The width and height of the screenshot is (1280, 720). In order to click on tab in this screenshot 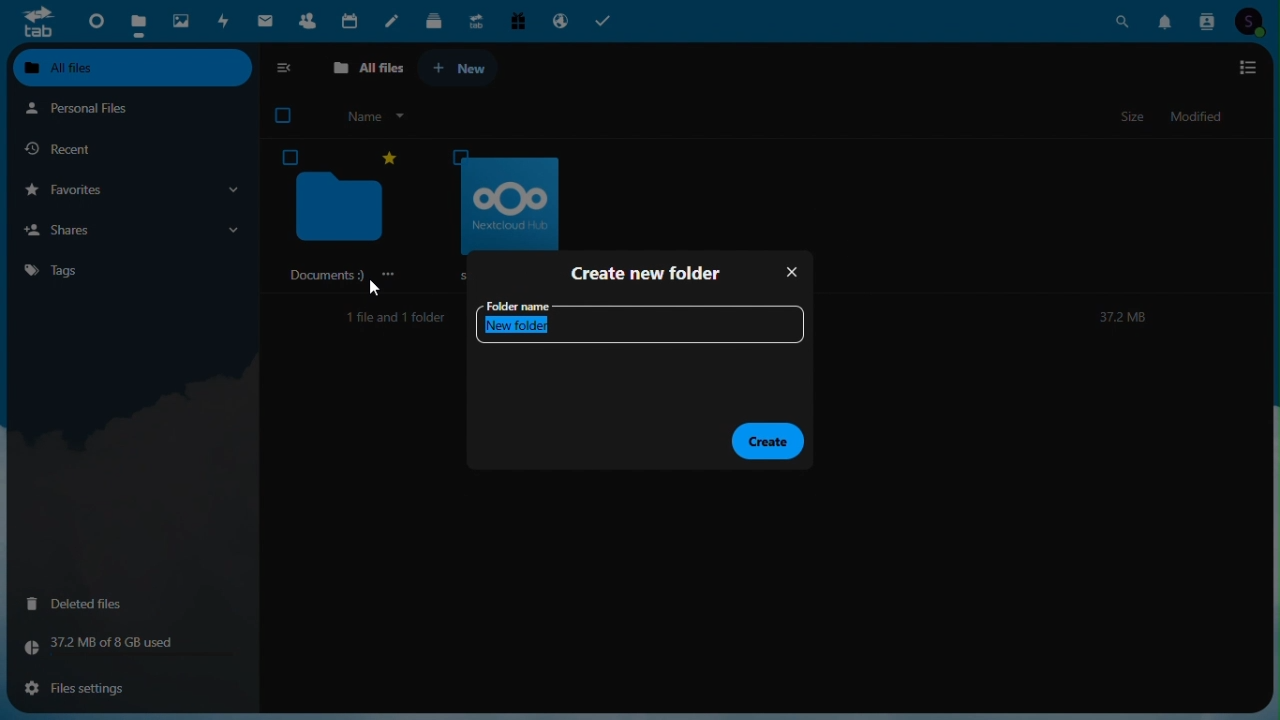, I will do `click(32, 21)`.